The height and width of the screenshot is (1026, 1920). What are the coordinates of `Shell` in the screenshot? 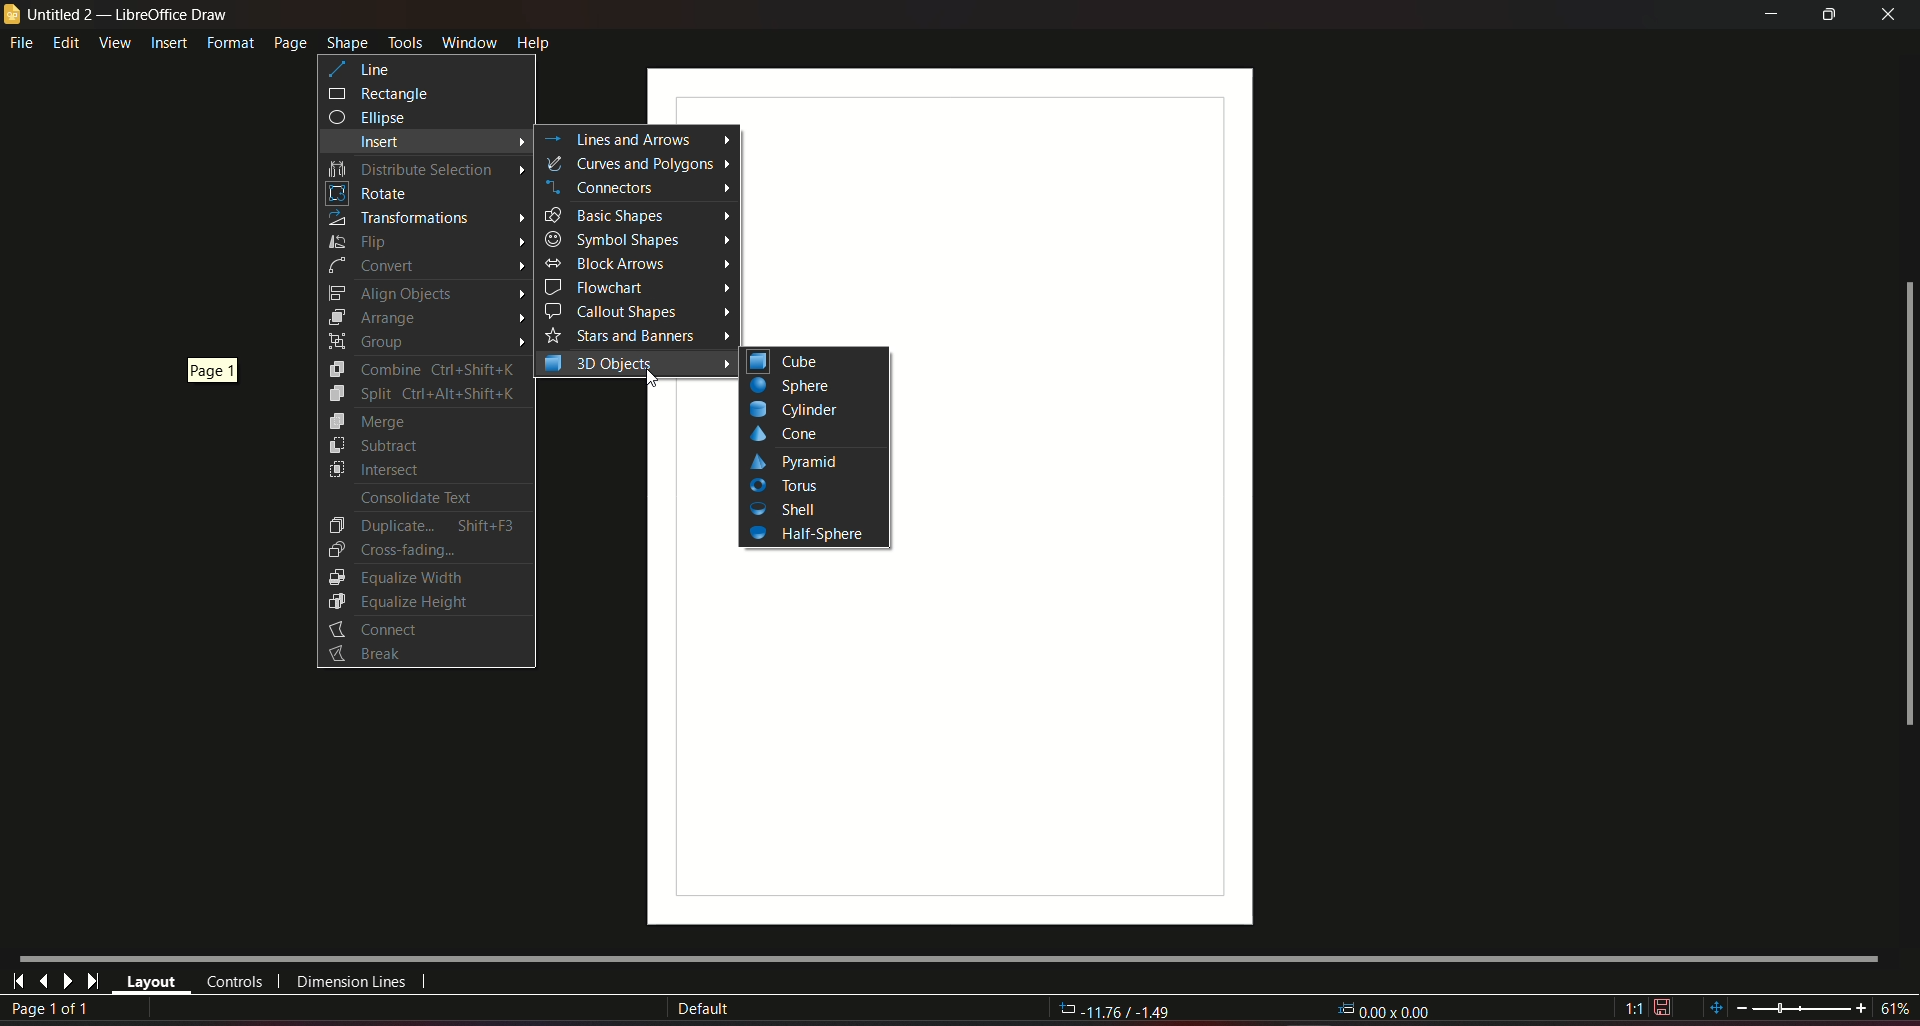 It's located at (789, 510).